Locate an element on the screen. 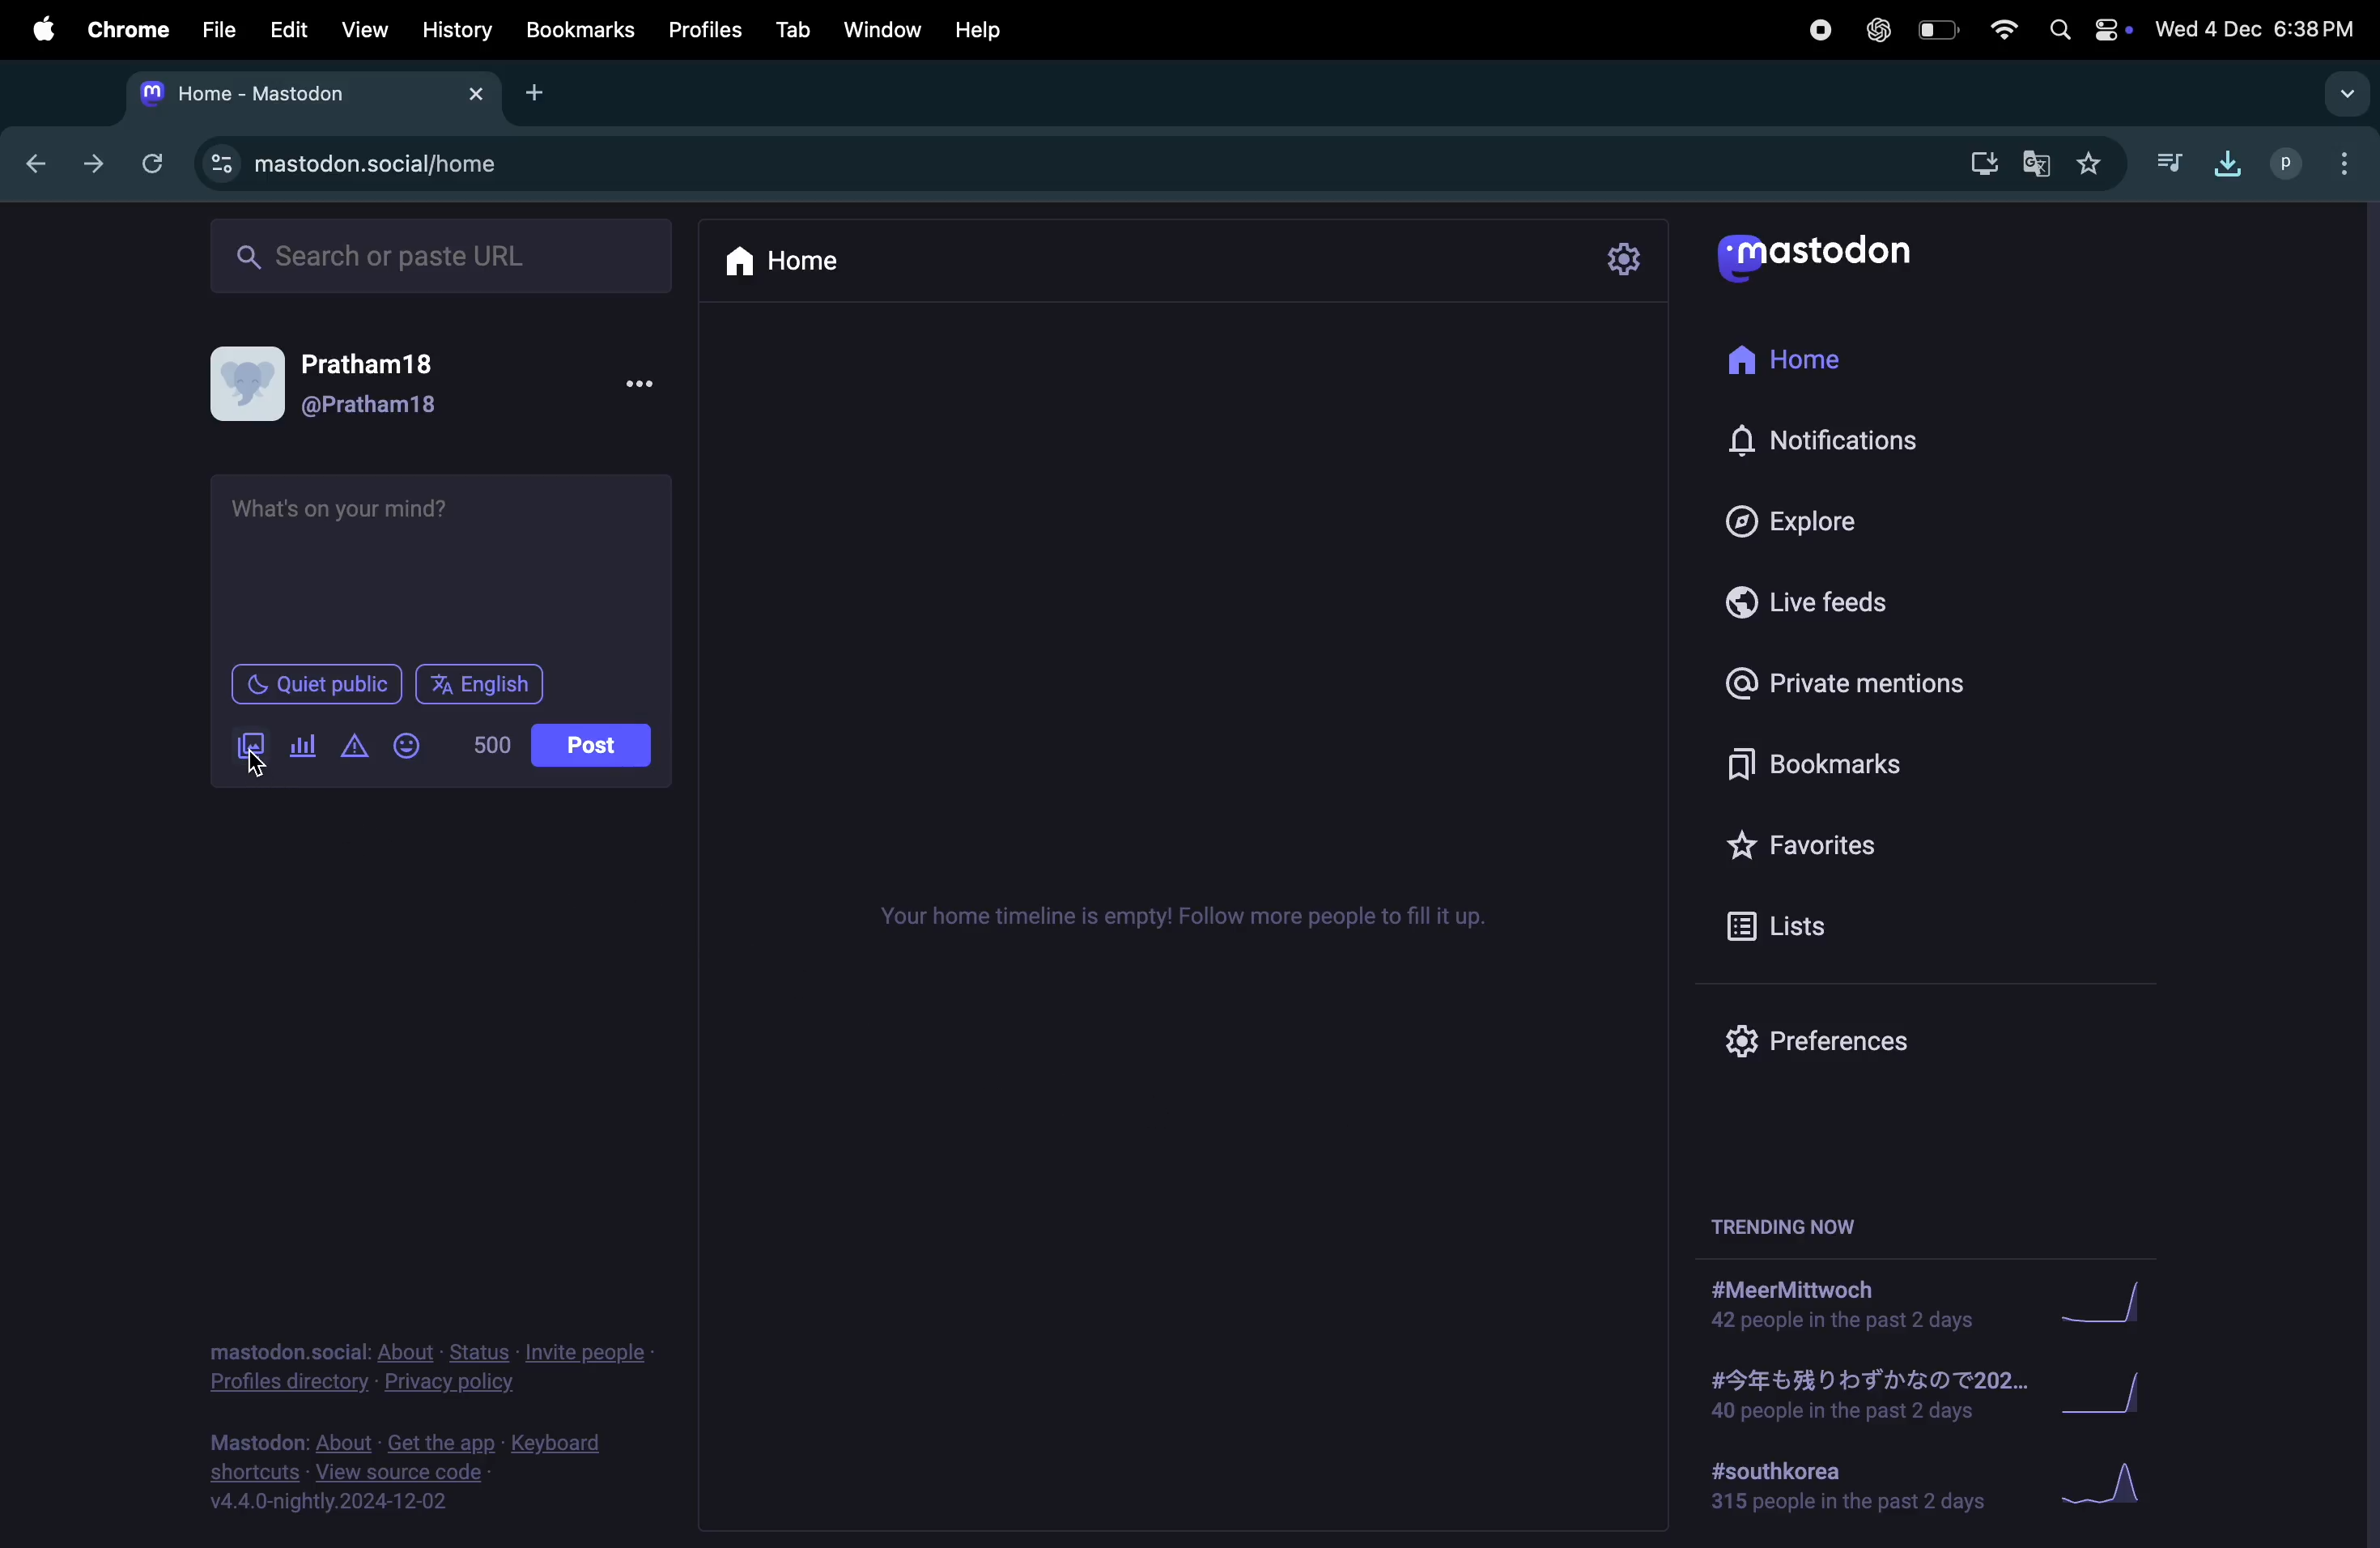 Image resolution: width=2380 pixels, height=1548 pixels. live feeds is located at coordinates (1812, 606).